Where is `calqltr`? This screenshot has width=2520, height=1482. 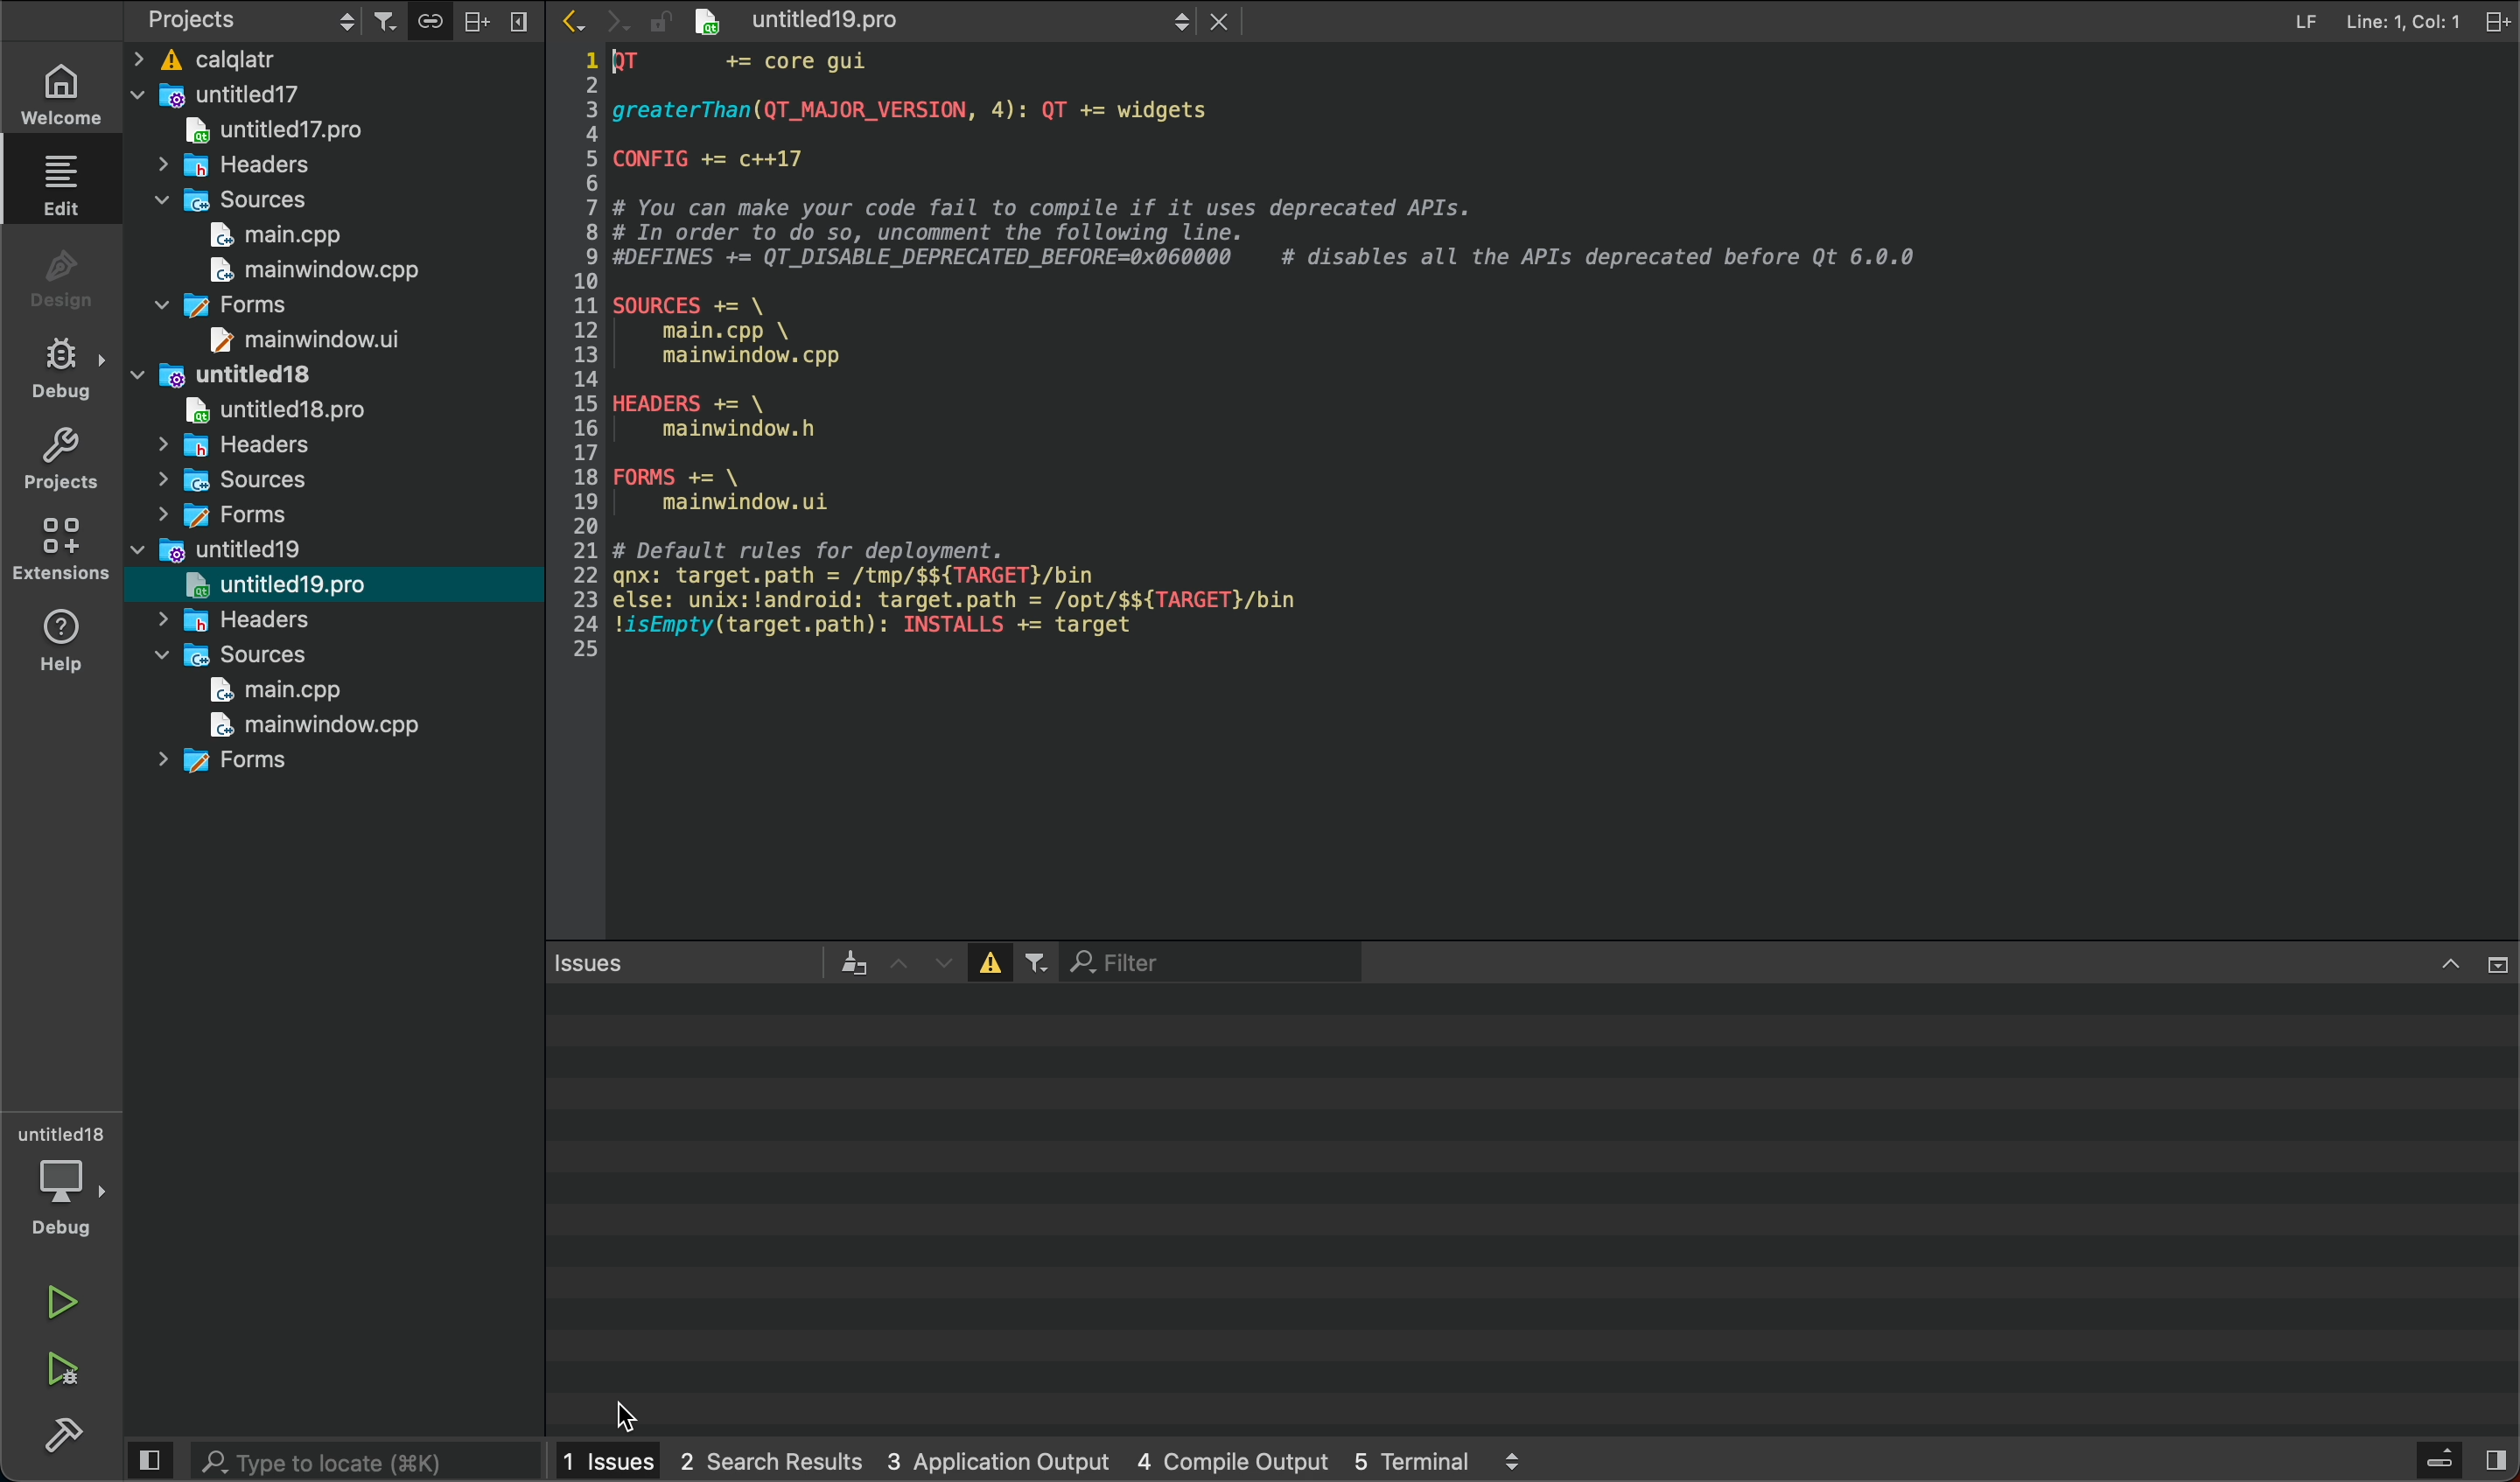 calqltr is located at coordinates (250, 59).